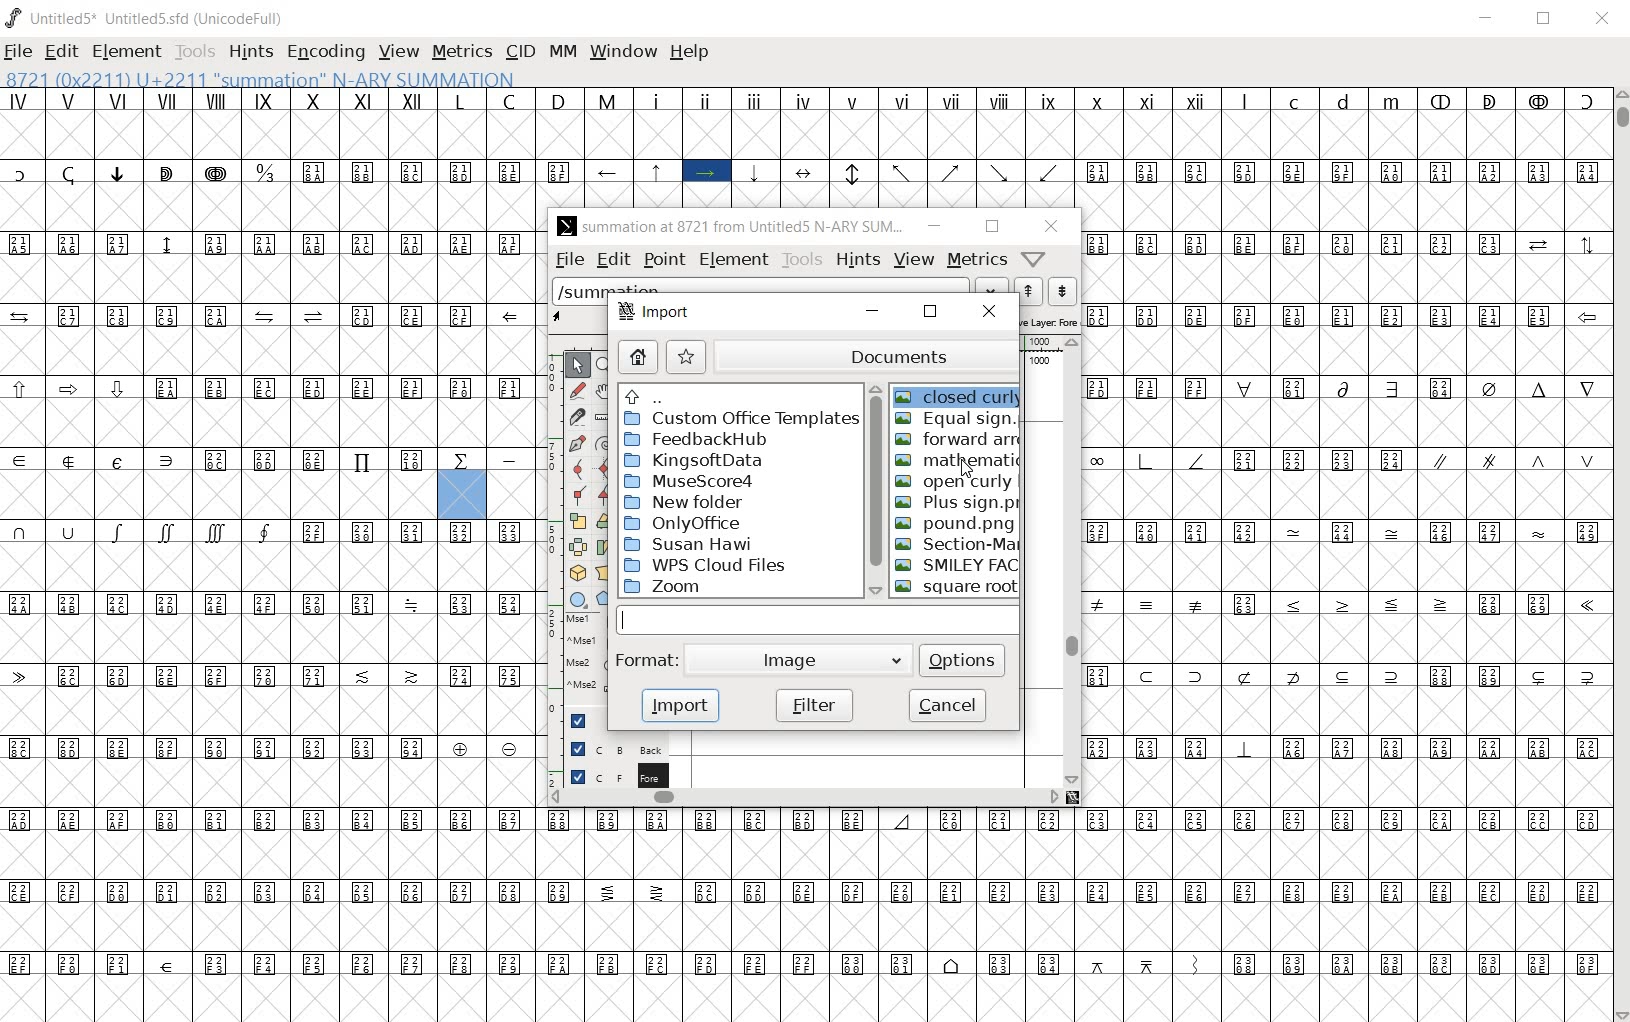 The height and width of the screenshot is (1022, 1630). What do you see at coordinates (1603, 19) in the screenshot?
I see `CLOSE` at bounding box center [1603, 19].